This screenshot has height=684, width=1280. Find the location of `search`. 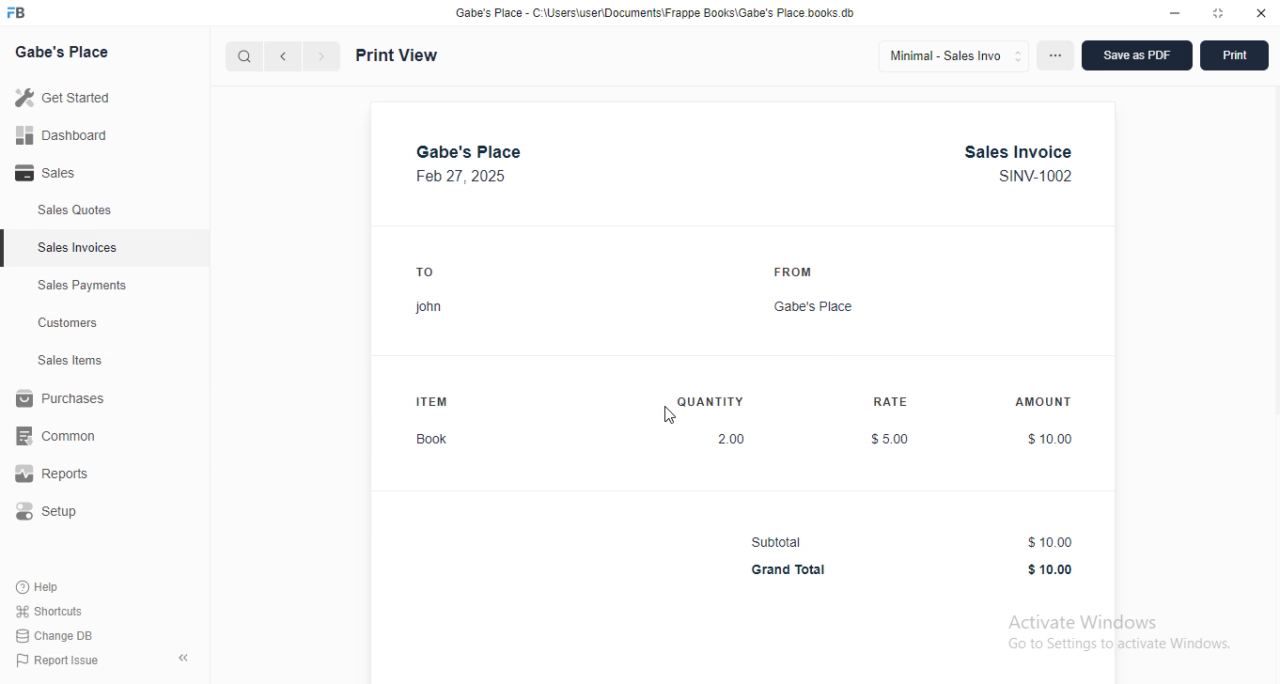

search is located at coordinates (244, 56).